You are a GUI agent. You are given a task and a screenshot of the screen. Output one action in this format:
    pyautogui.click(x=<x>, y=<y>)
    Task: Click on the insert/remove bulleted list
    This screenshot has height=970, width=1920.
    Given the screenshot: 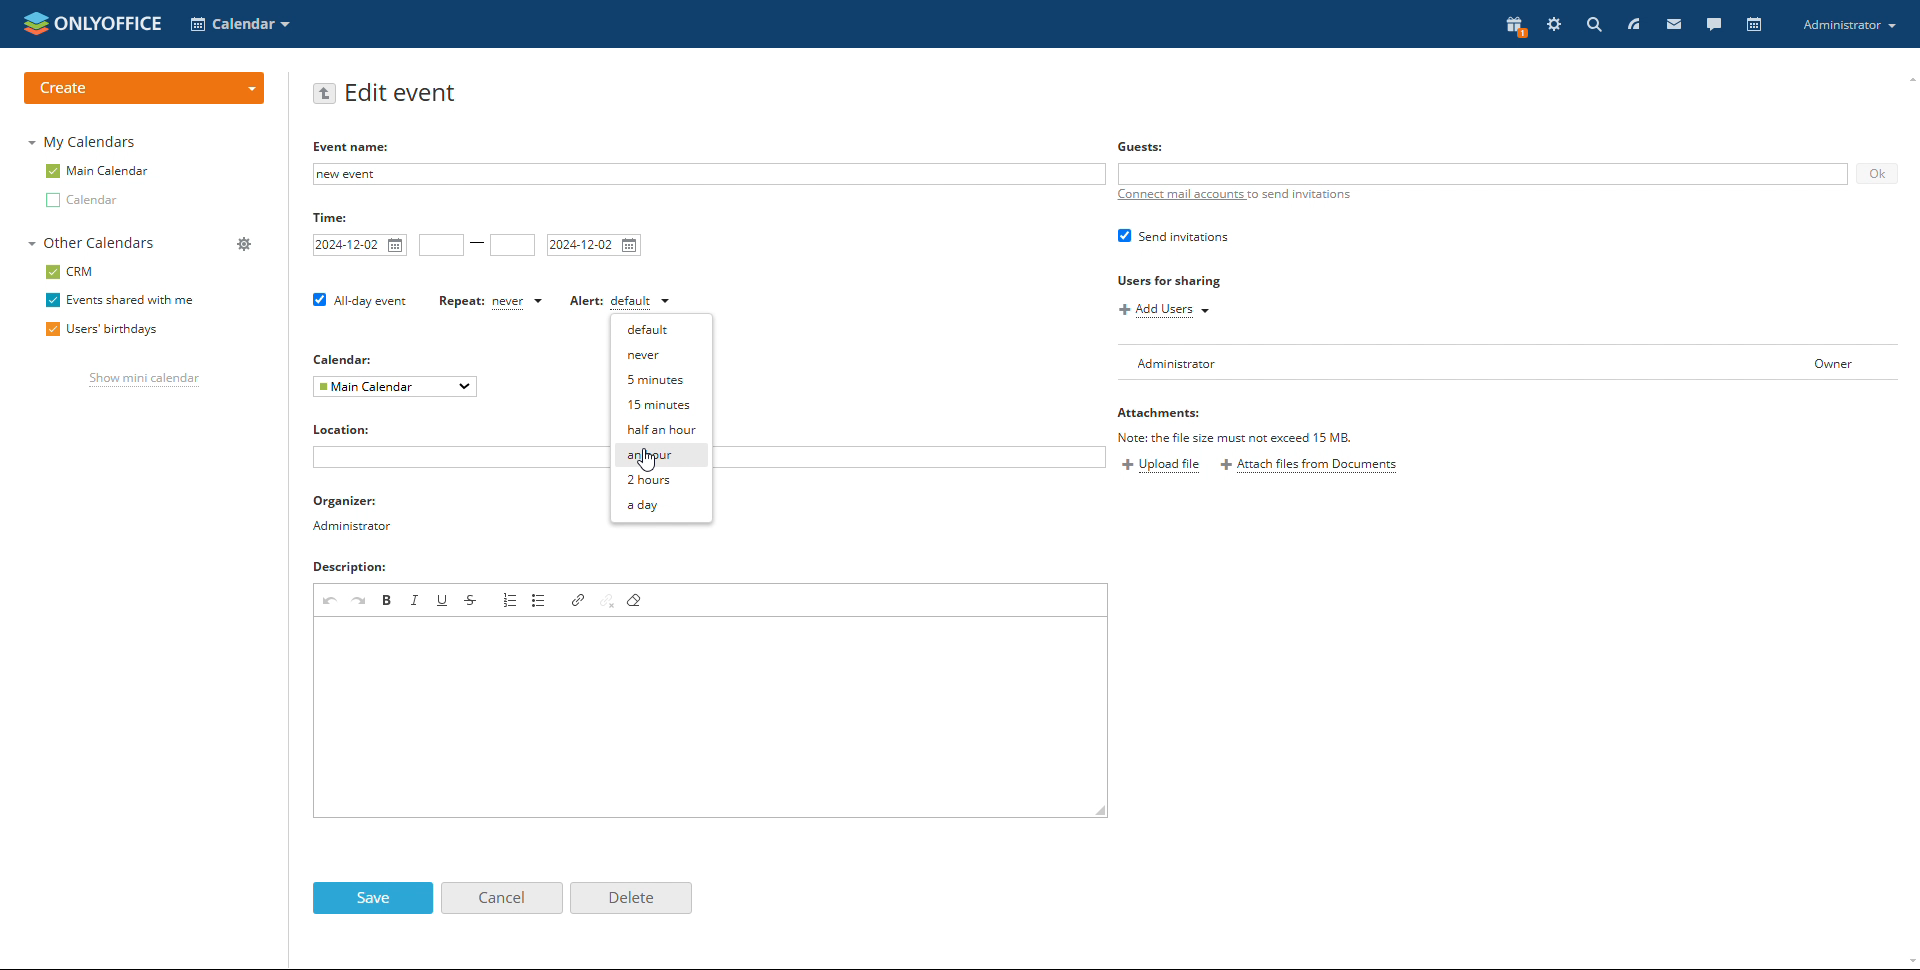 What is the action you would take?
    pyautogui.click(x=540, y=599)
    